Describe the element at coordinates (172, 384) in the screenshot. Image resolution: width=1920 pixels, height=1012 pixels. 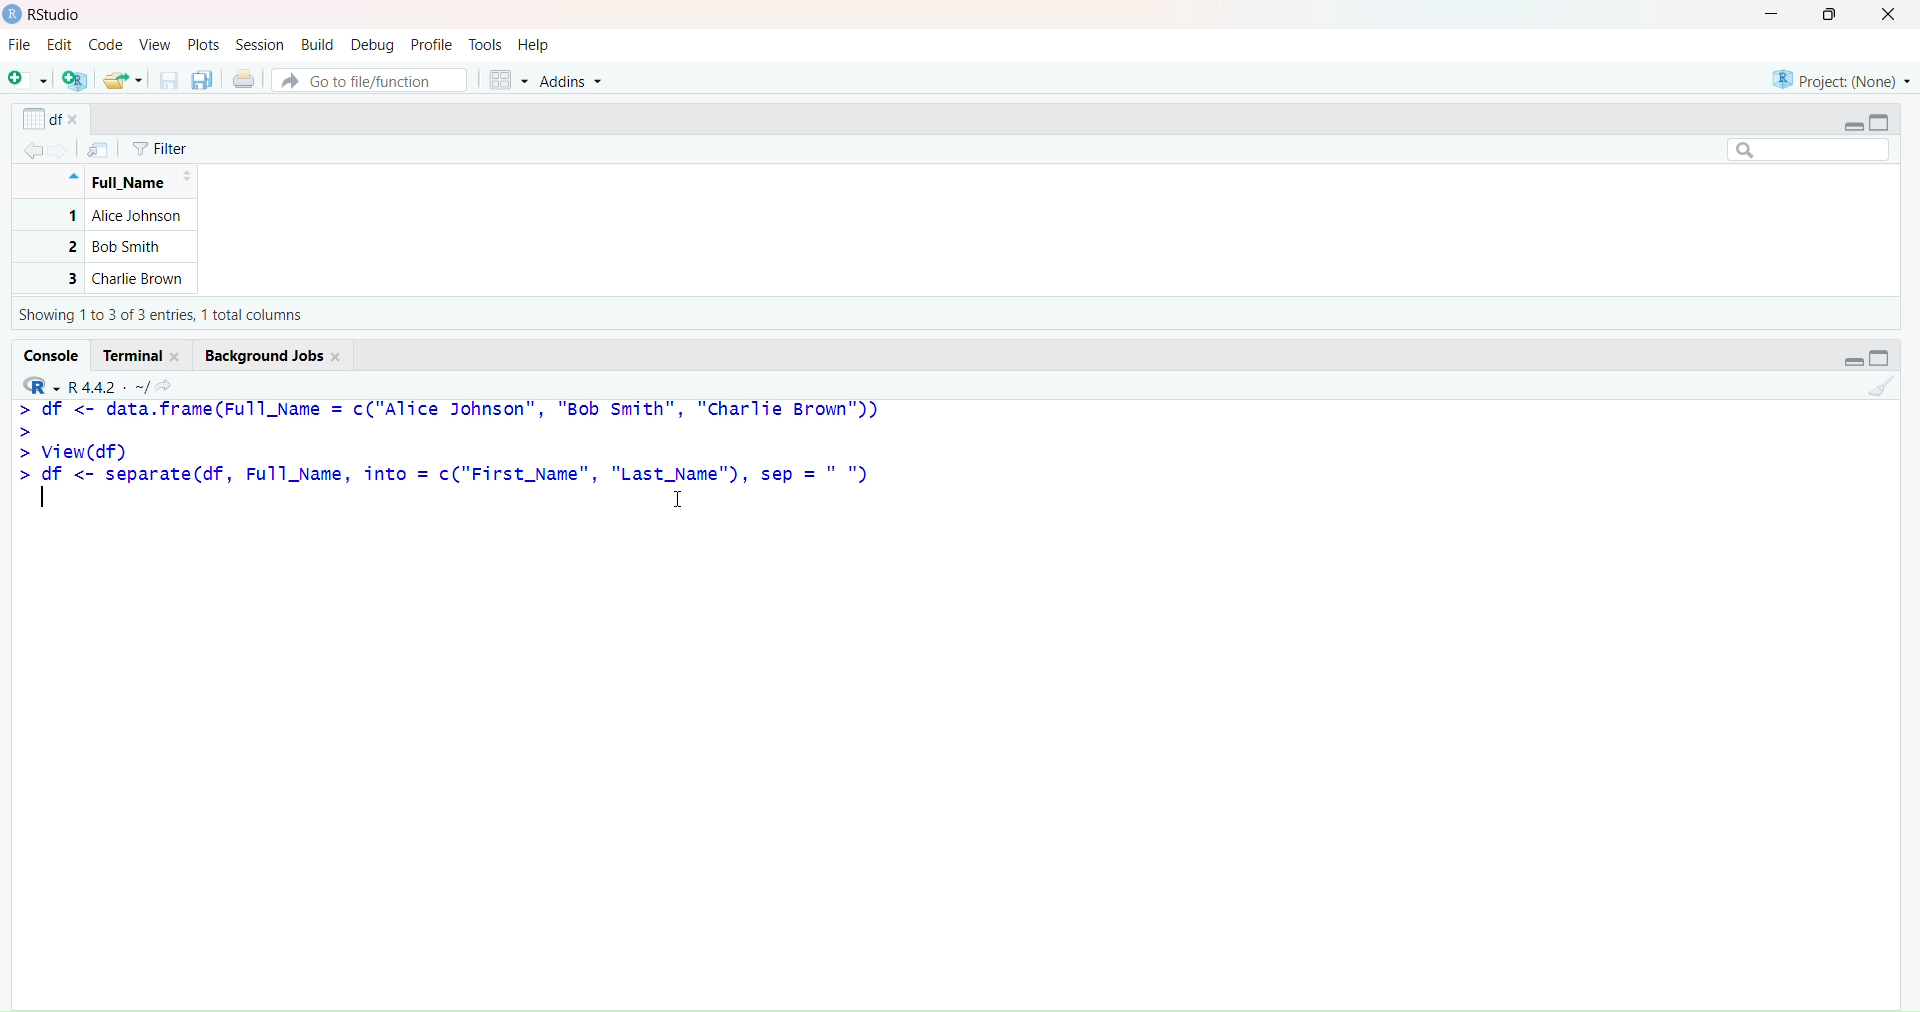
I see `View the current working directory` at that location.